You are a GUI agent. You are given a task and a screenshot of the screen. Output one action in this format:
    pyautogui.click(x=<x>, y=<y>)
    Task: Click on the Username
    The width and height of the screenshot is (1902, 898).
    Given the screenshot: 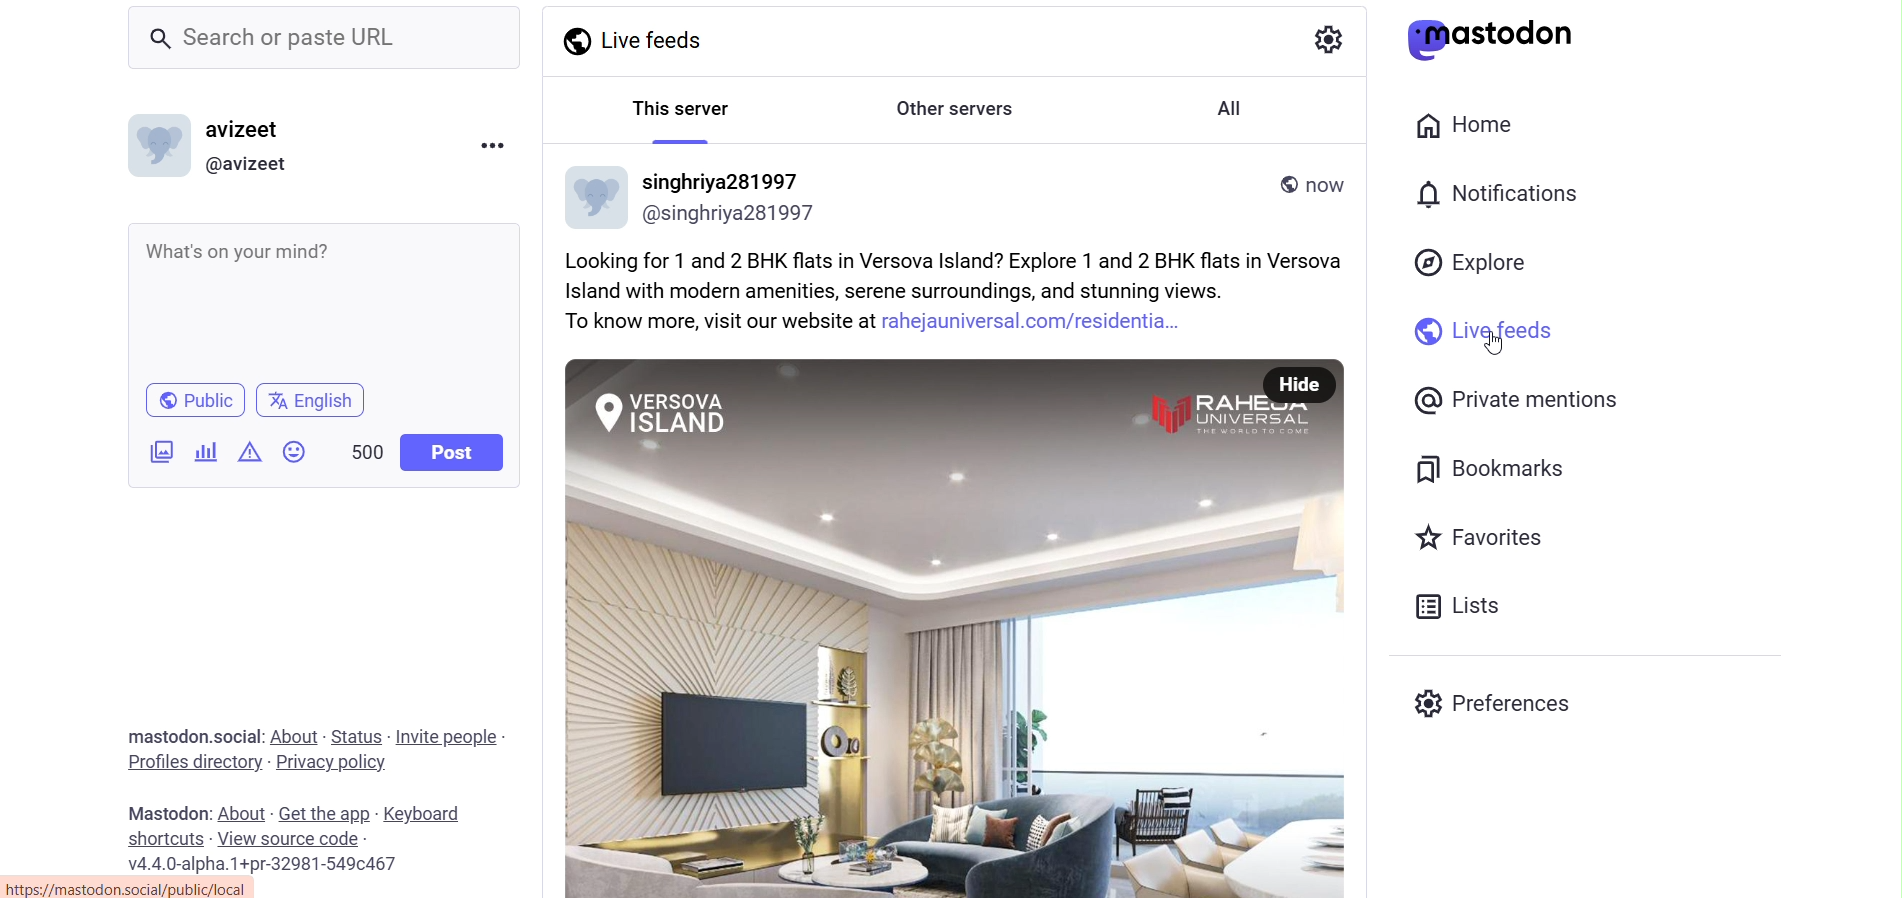 What is the action you would take?
    pyautogui.click(x=720, y=180)
    